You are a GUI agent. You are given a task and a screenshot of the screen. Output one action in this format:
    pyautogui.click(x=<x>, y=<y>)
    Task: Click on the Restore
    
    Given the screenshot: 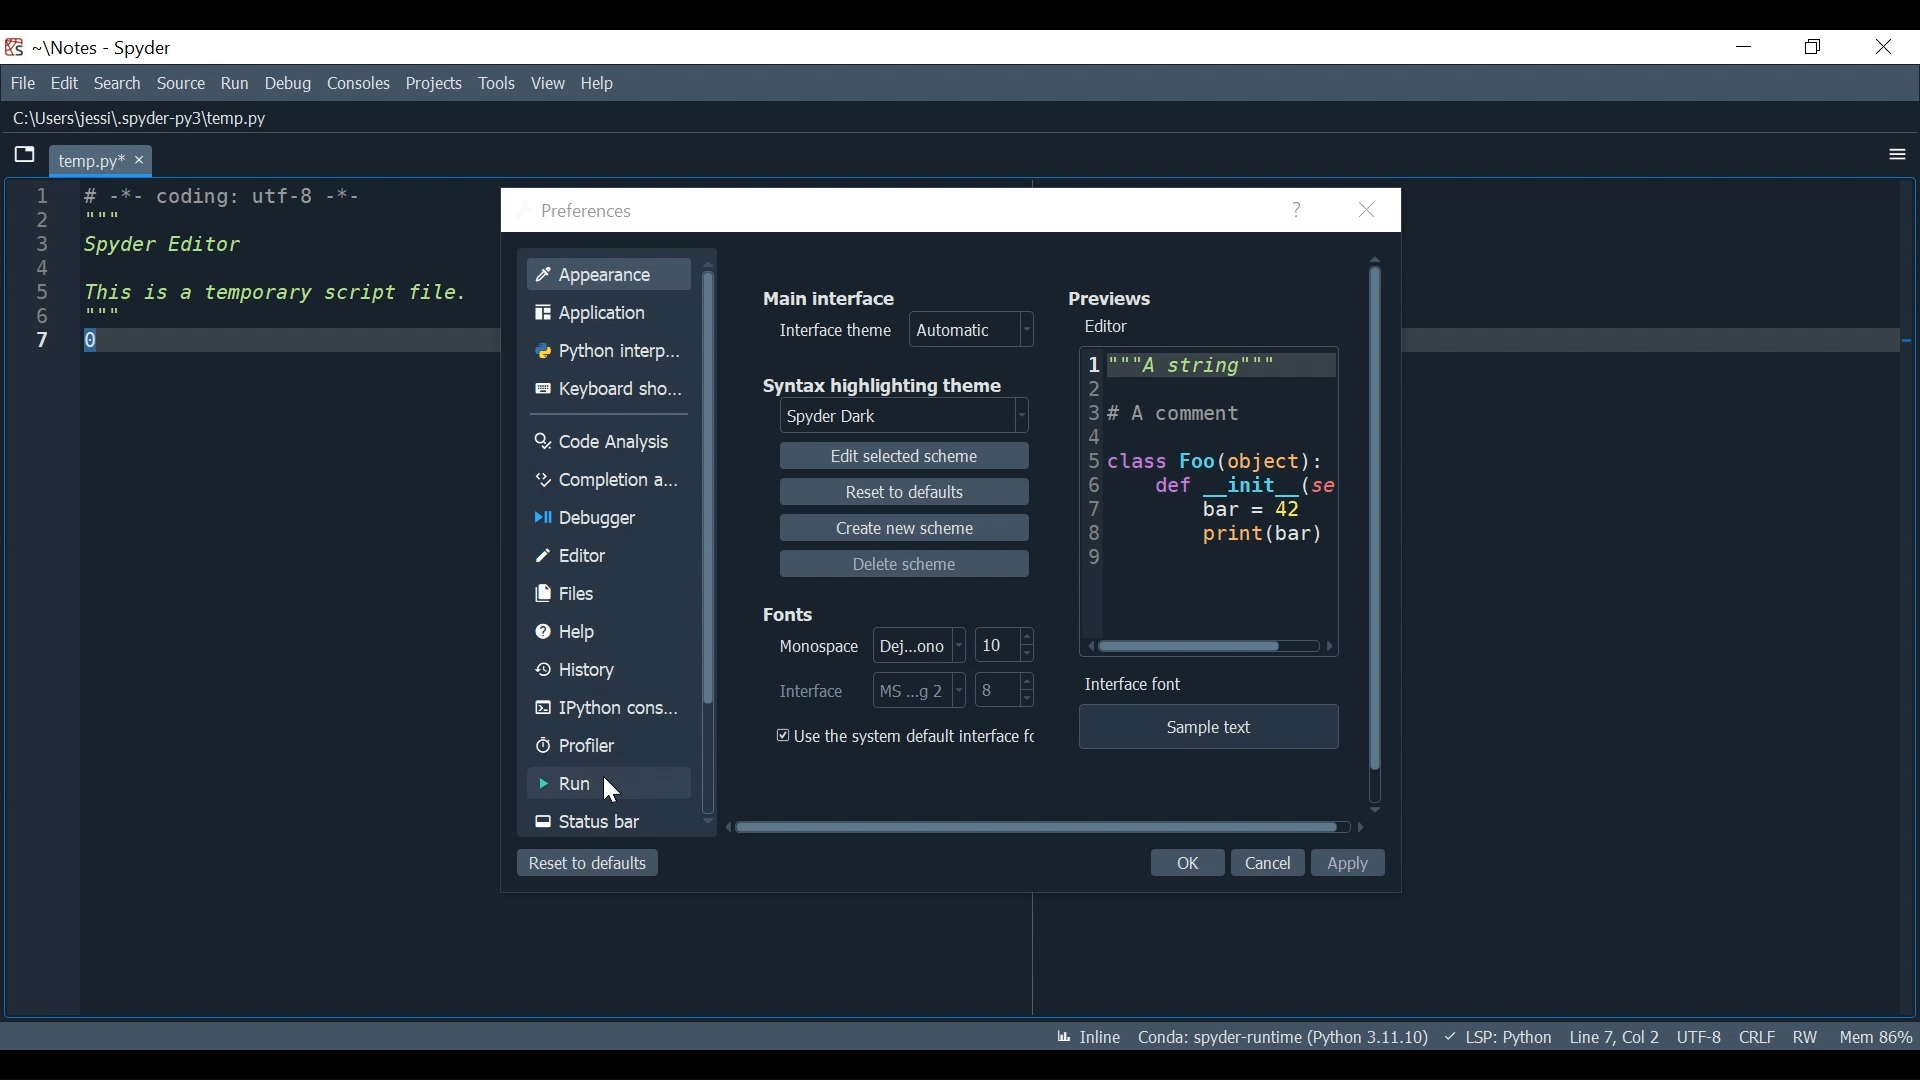 What is the action you would take?
    pyautogui.click(x=1810, y=46)
    